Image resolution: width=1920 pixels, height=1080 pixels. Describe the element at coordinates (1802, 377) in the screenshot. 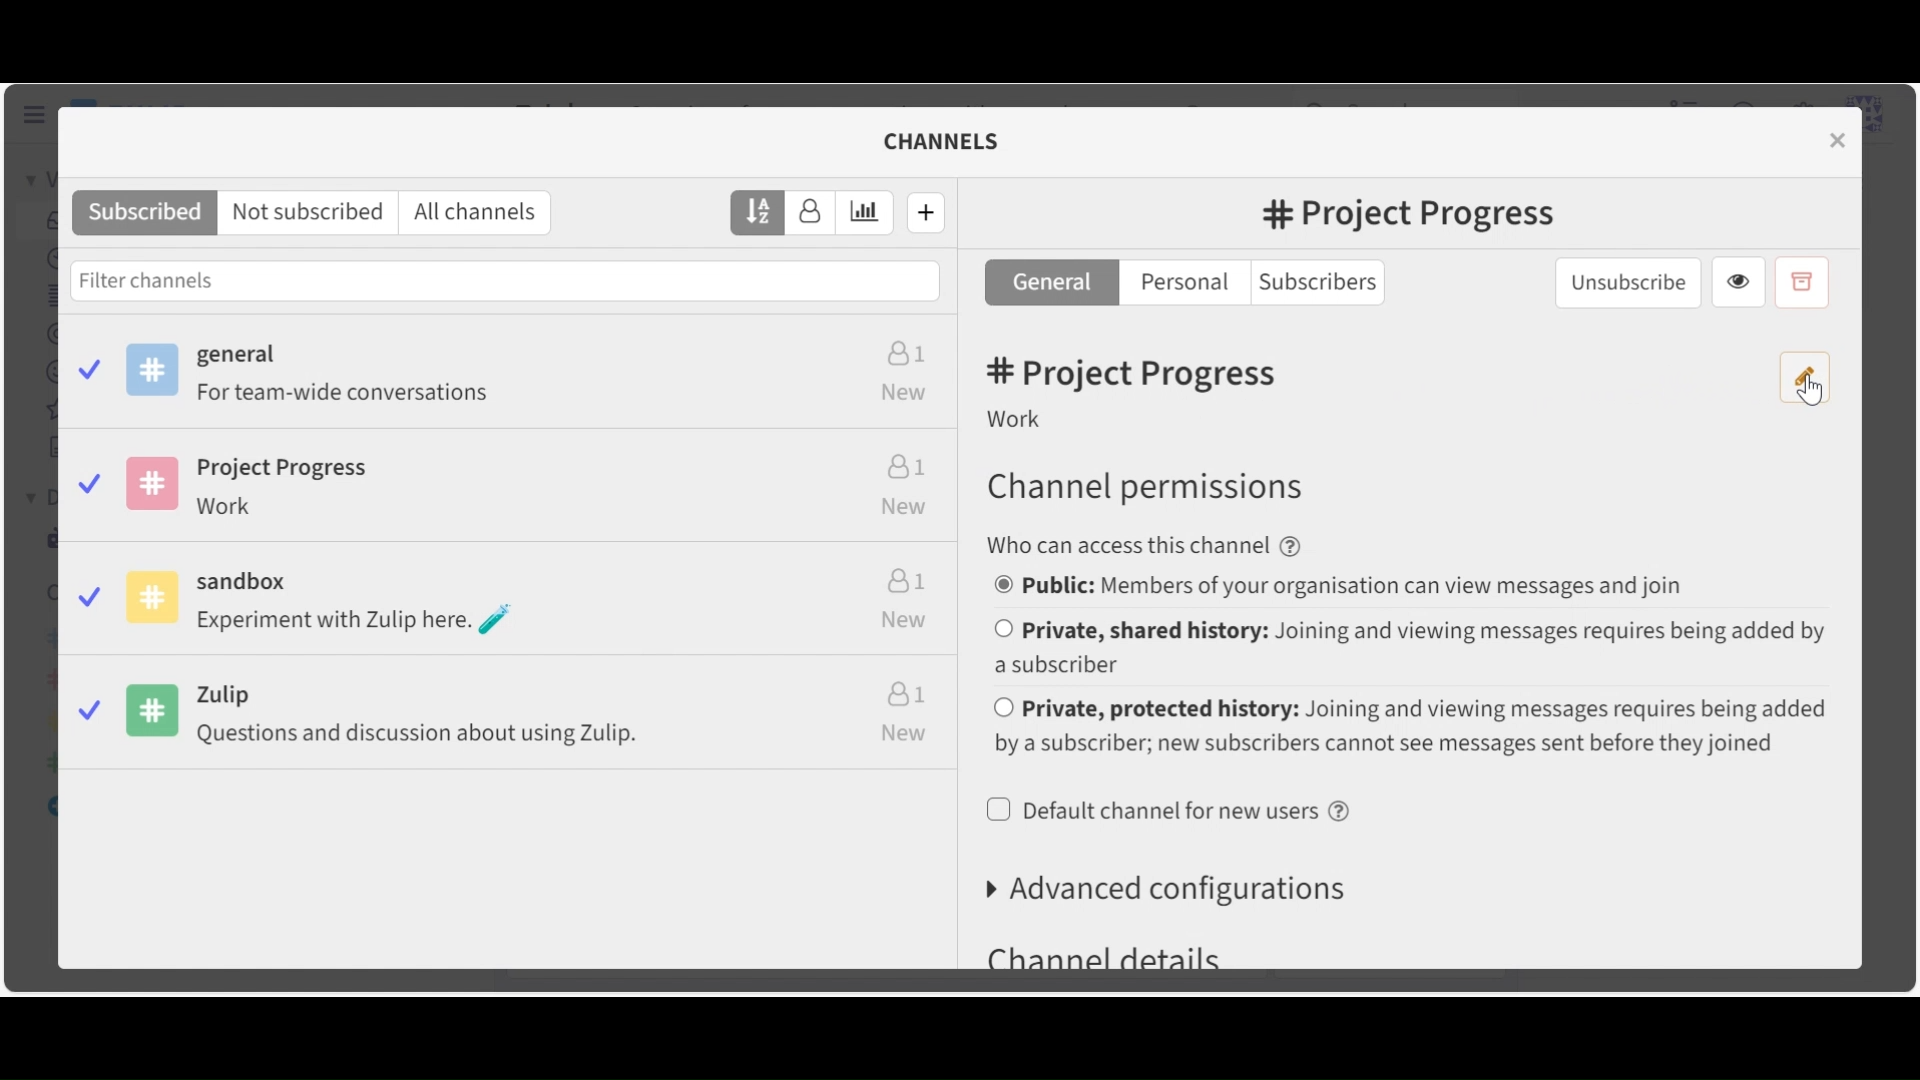

I see `Edit channel name and description` at that location.